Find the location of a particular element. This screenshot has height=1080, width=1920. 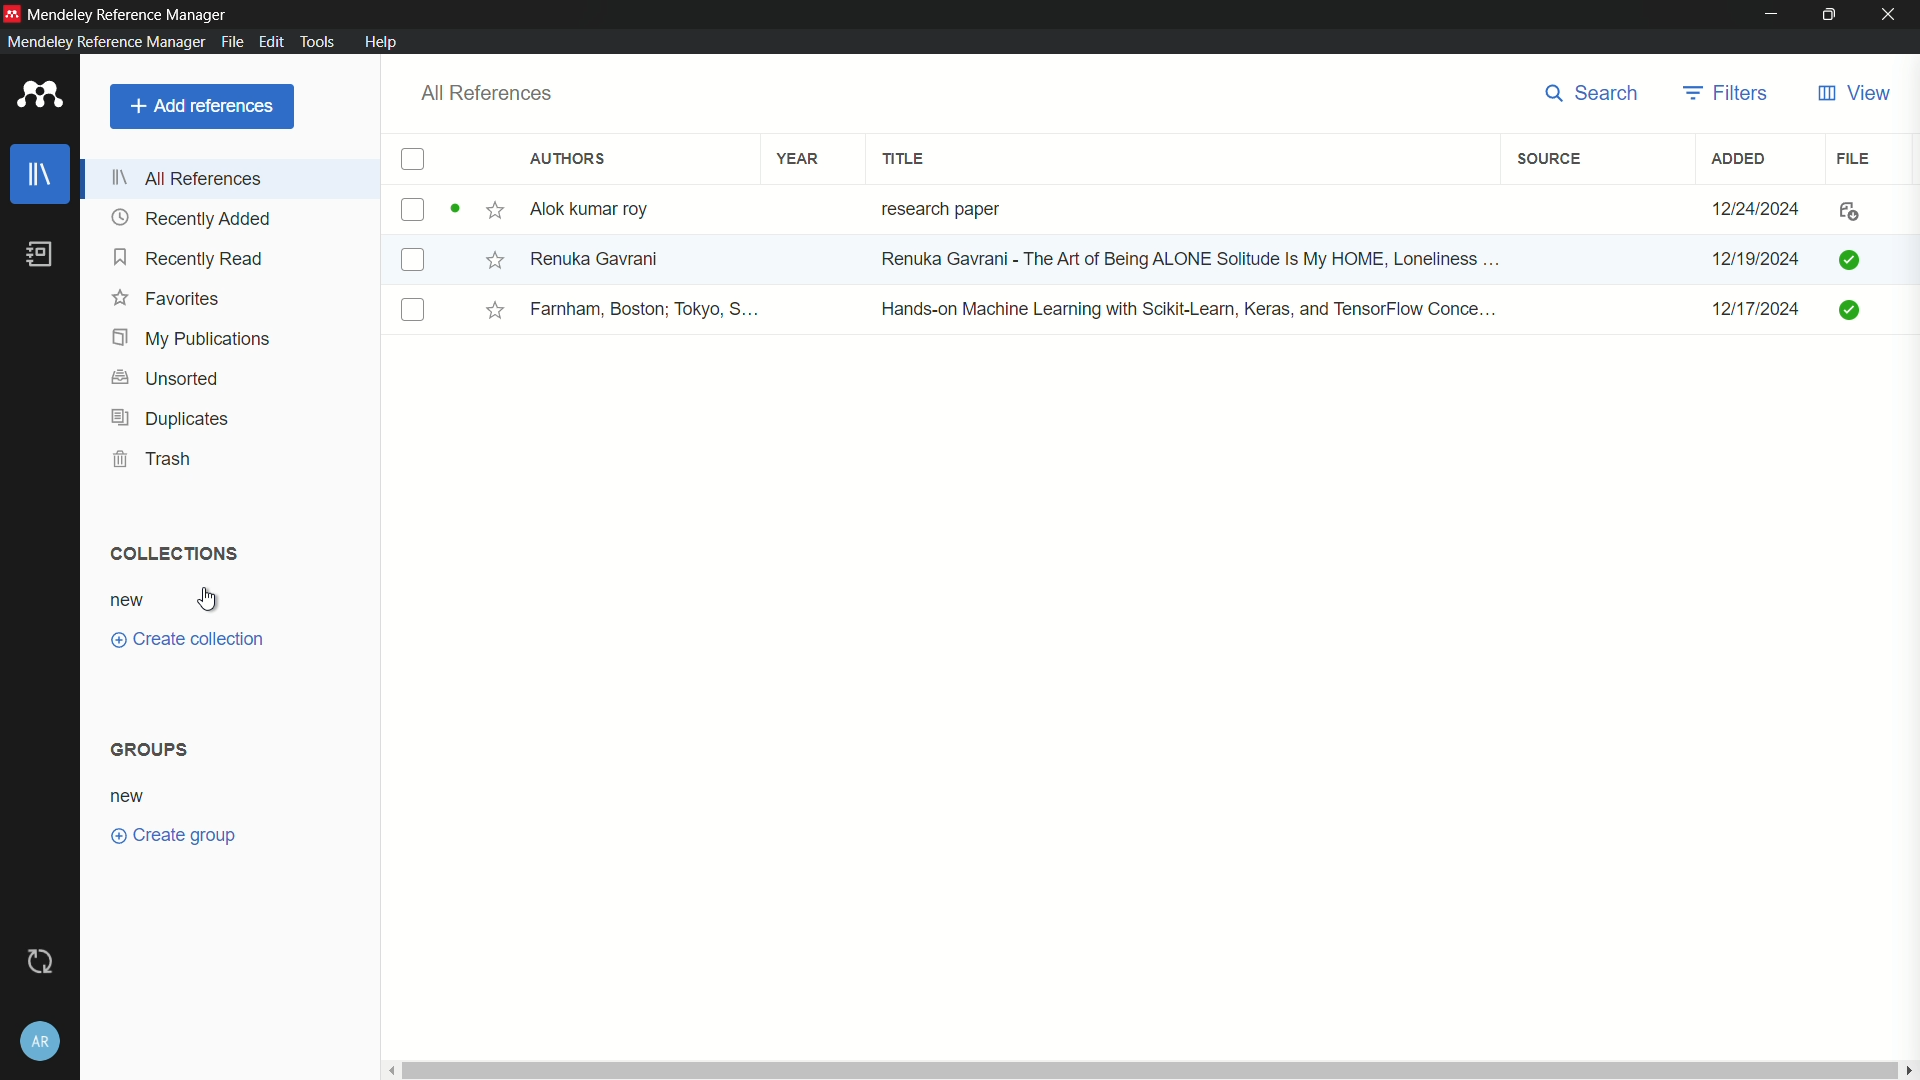

recently read is located at coordinates (191, 258).